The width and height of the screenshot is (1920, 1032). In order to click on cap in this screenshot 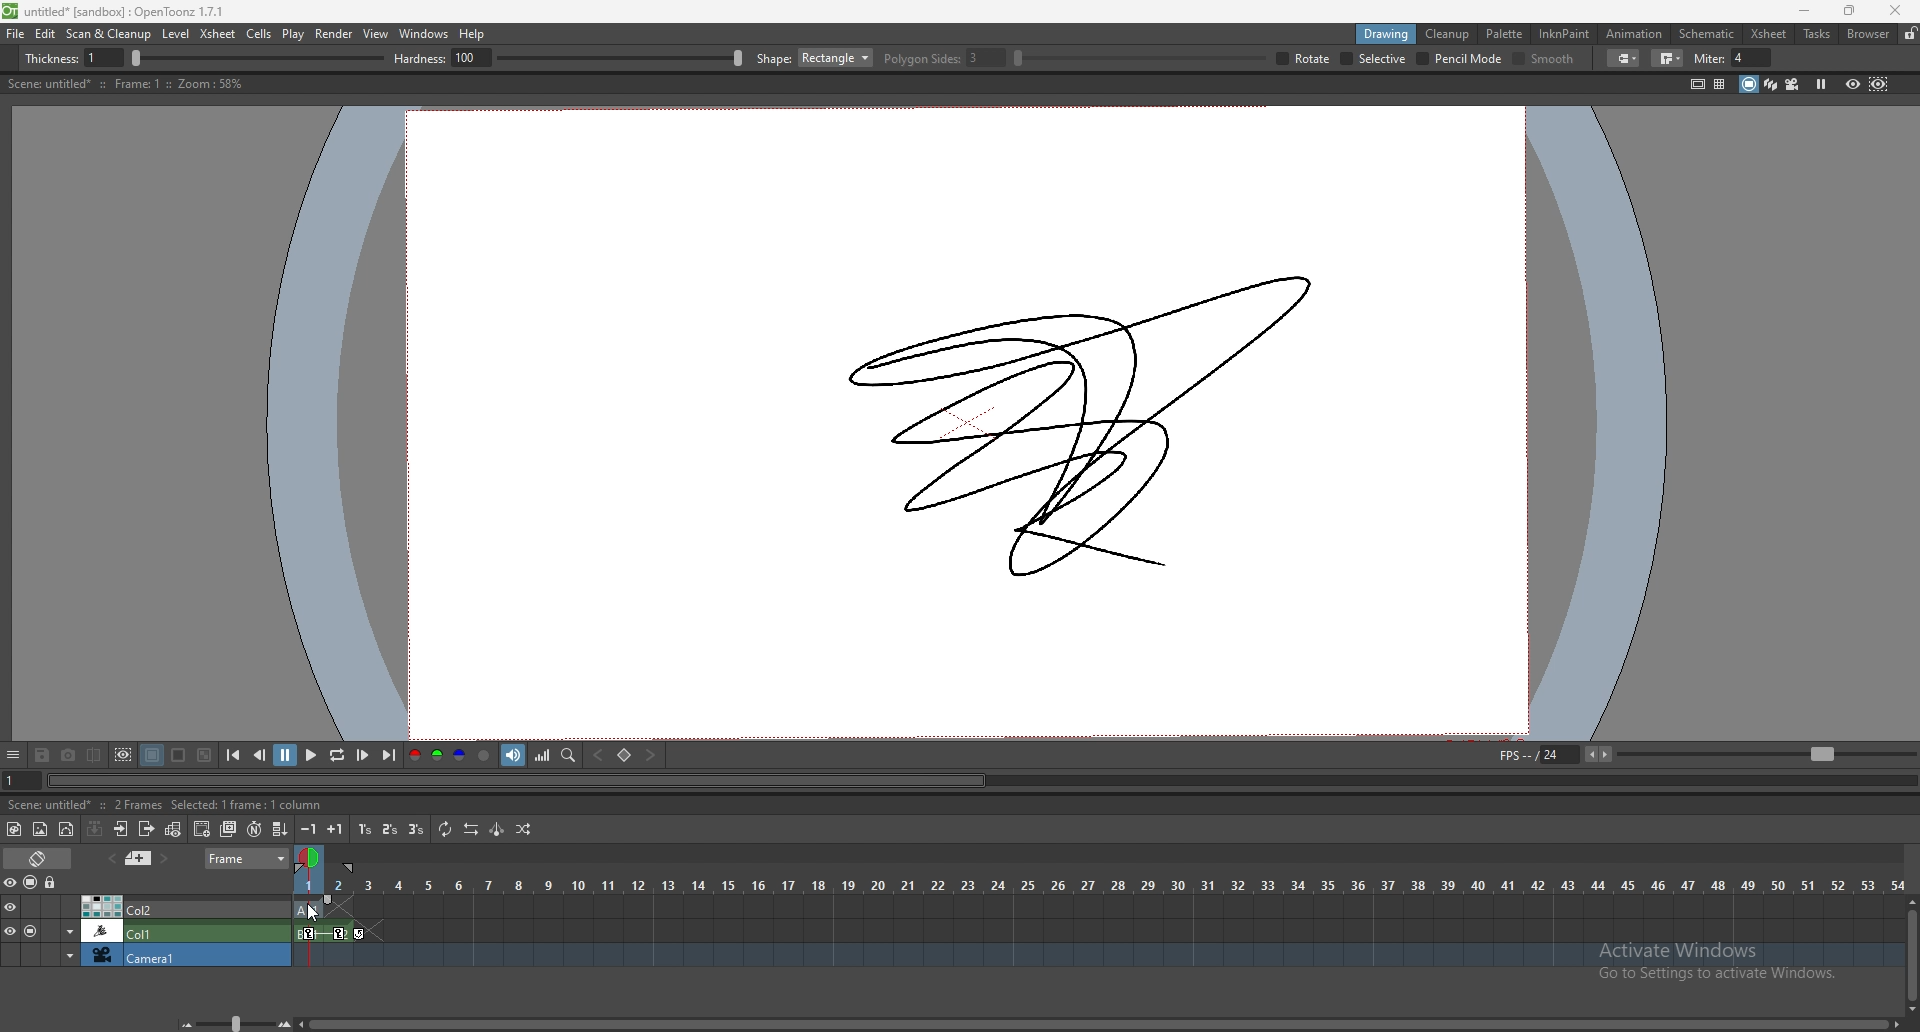, I will do `click(1624, 59)`.